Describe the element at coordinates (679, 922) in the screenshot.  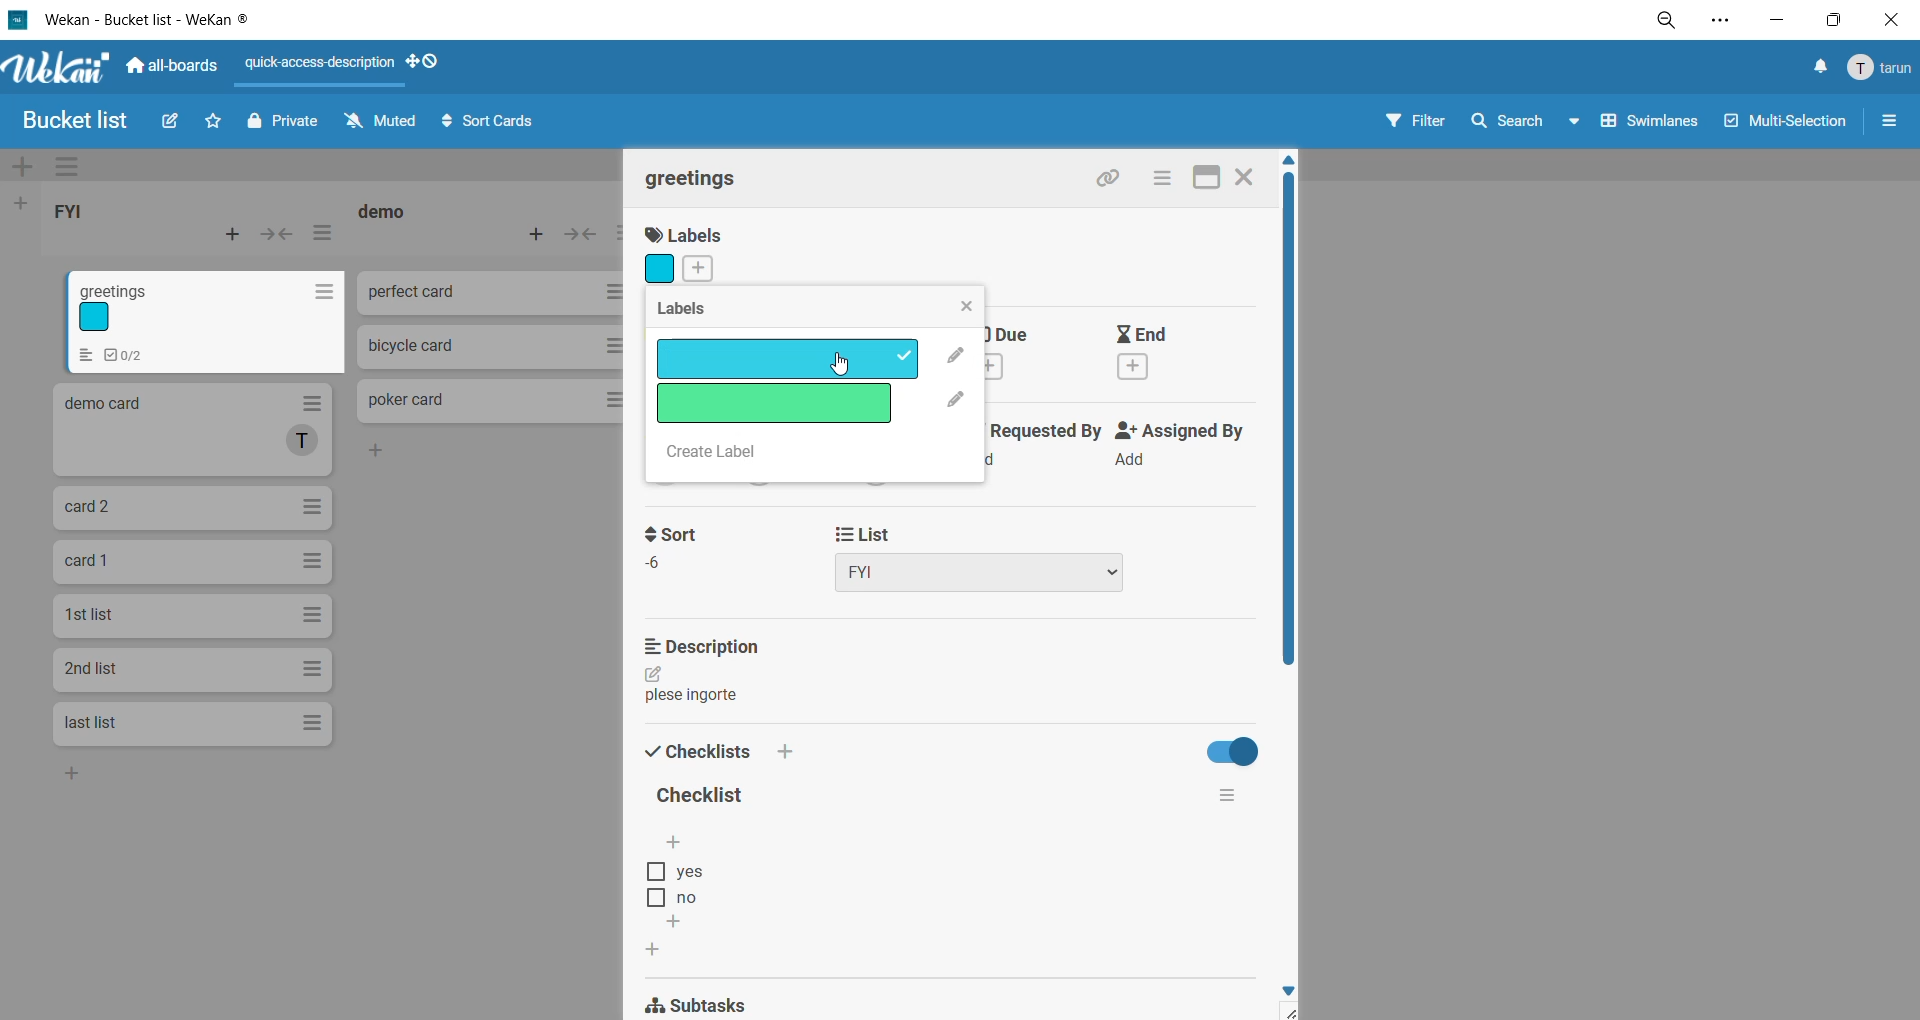
I see `add checklist options` at that location.